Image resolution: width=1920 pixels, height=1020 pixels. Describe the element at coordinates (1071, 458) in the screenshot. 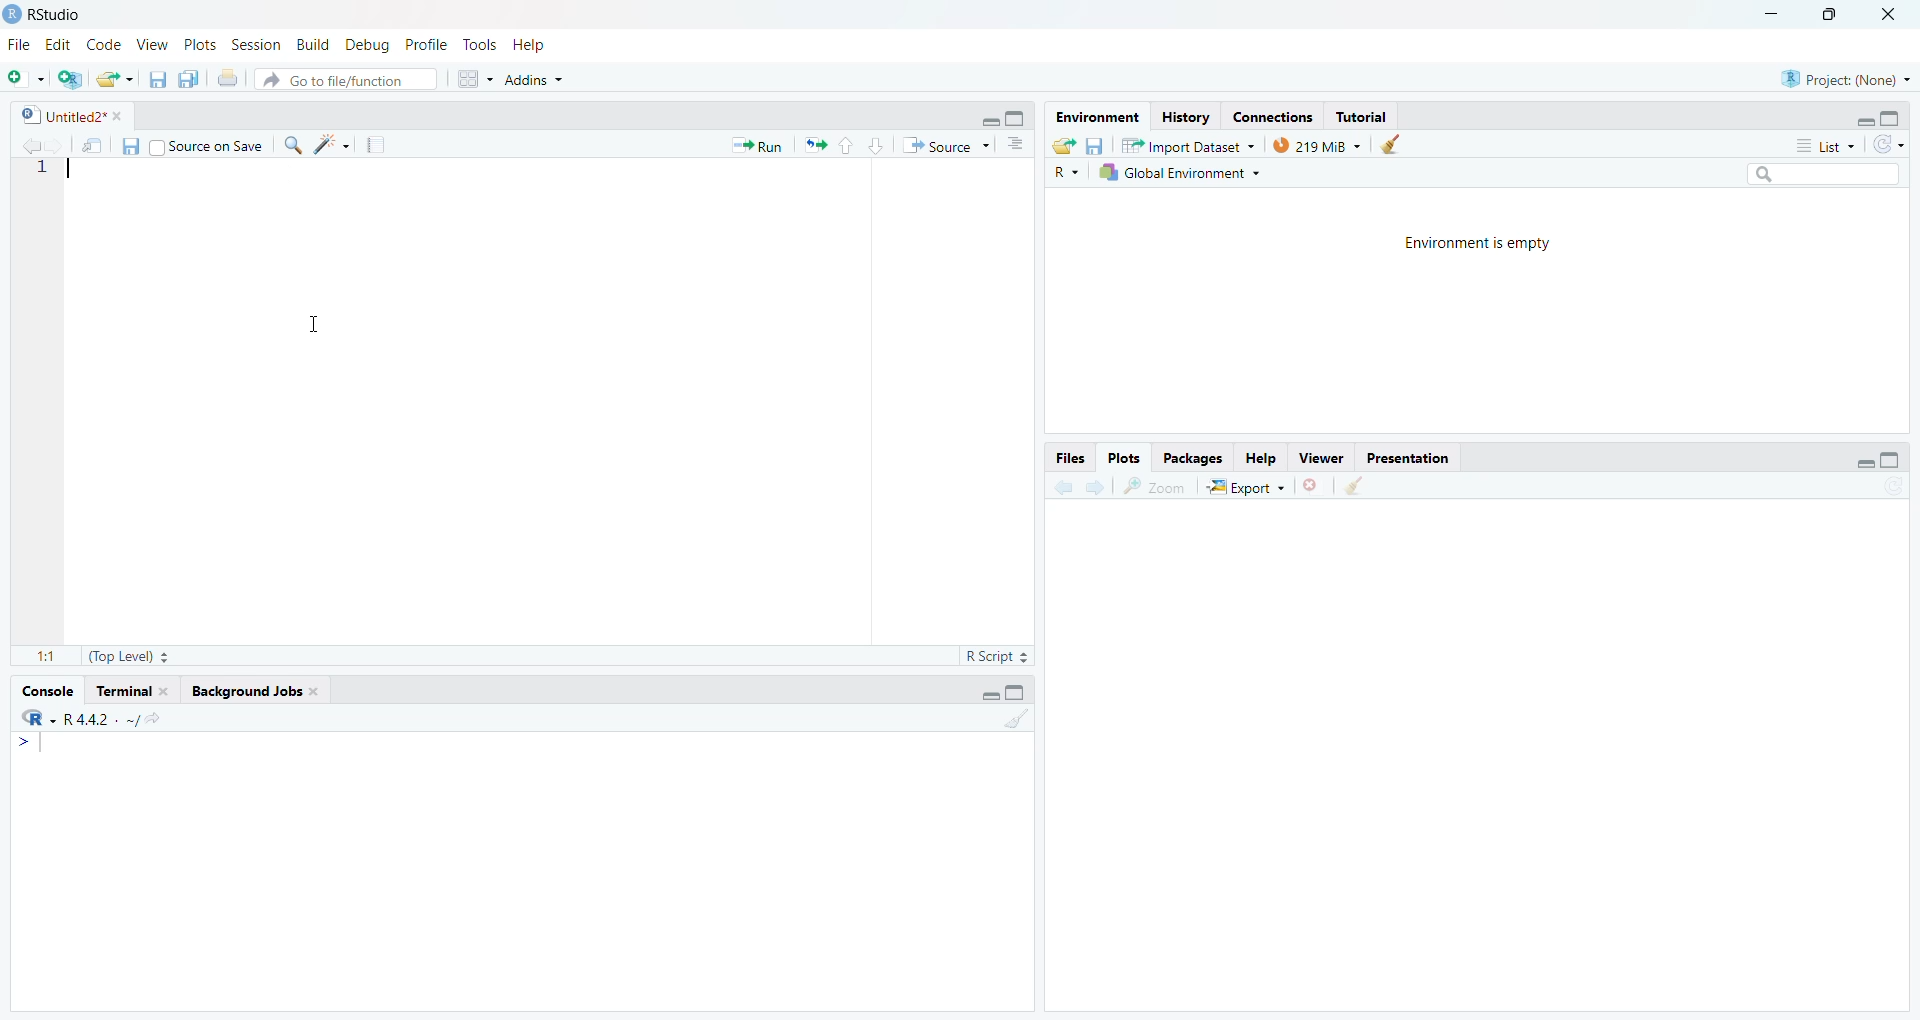

I see `Files` at that location.